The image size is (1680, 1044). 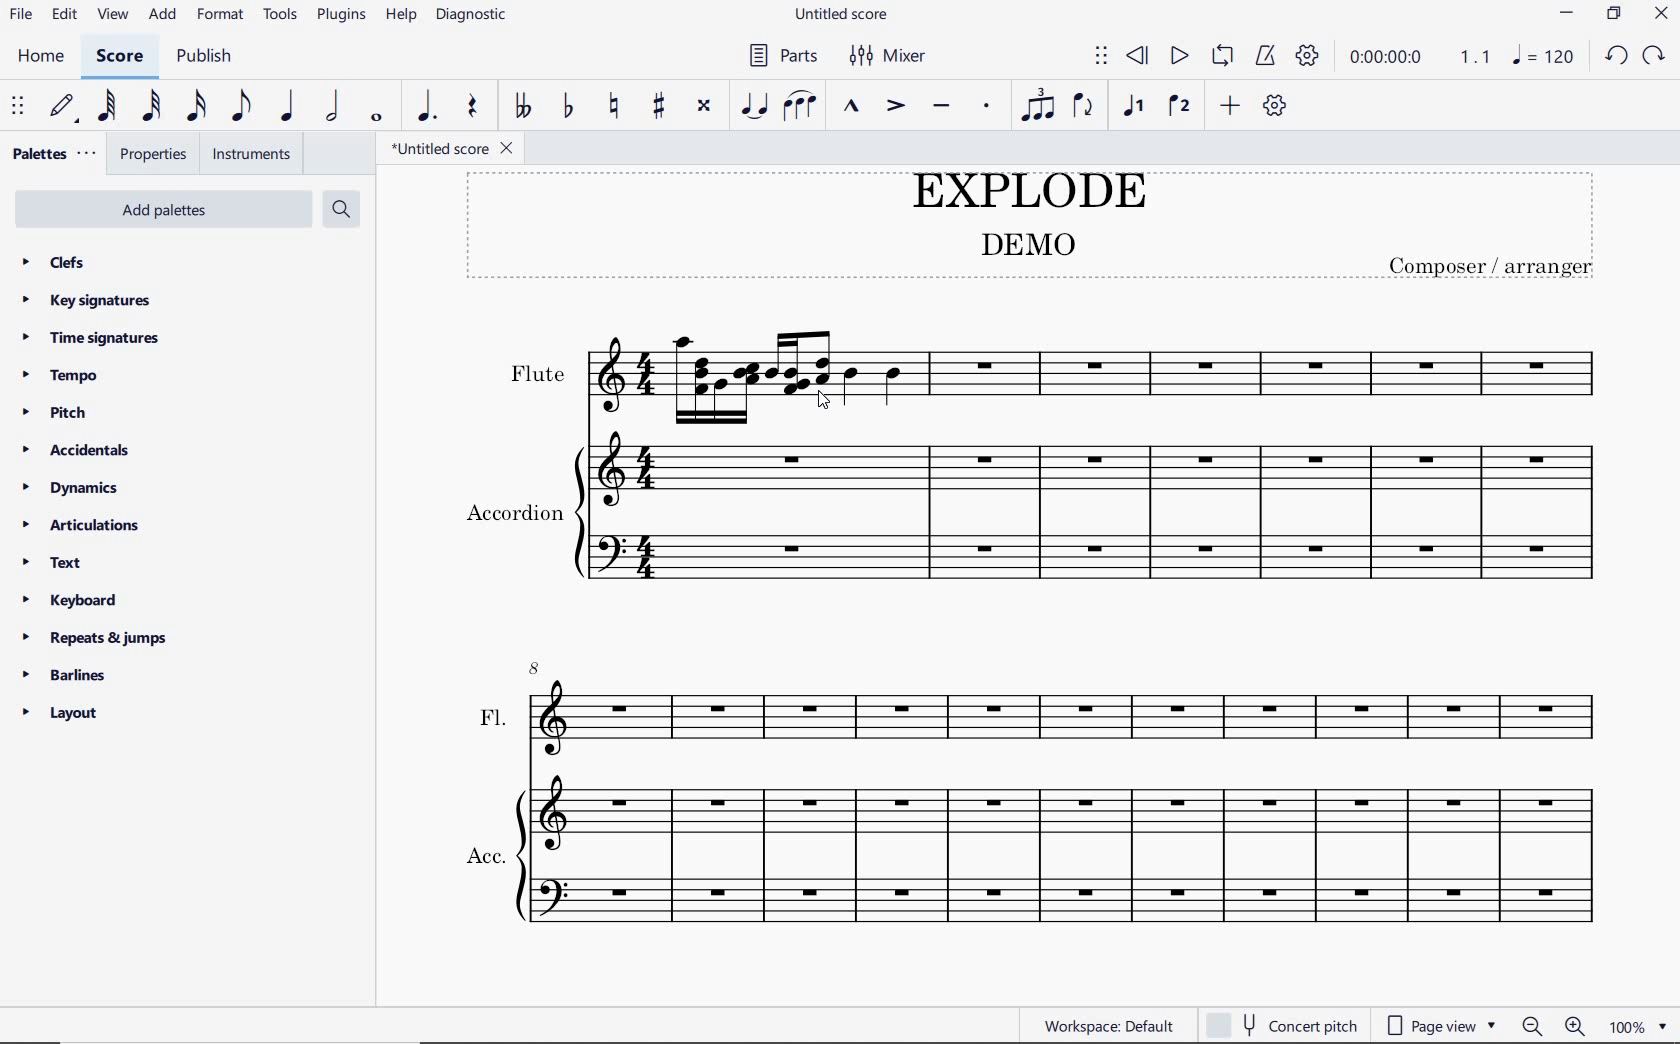 I want to click on redo, so click(x=1613, y=59).